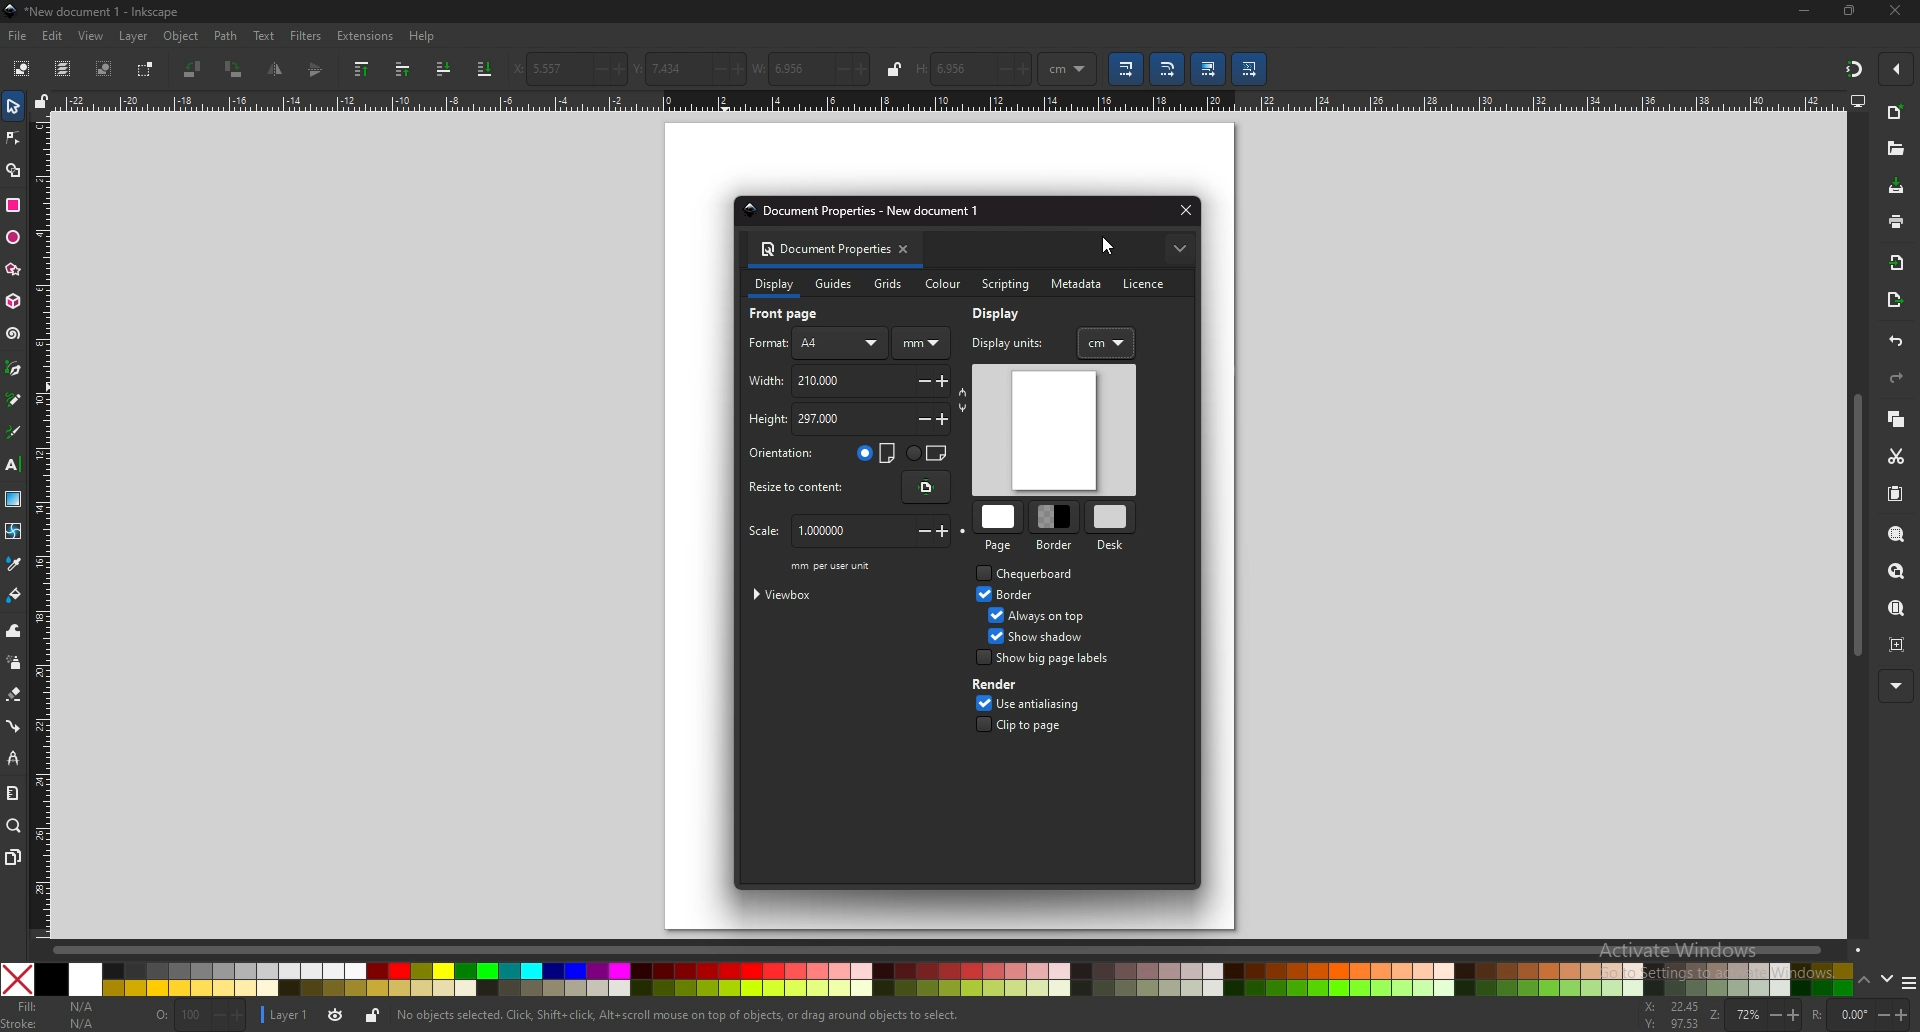 This screenshot has height=1032, width=1920. I want to click on more colors, so click(1908, 980).